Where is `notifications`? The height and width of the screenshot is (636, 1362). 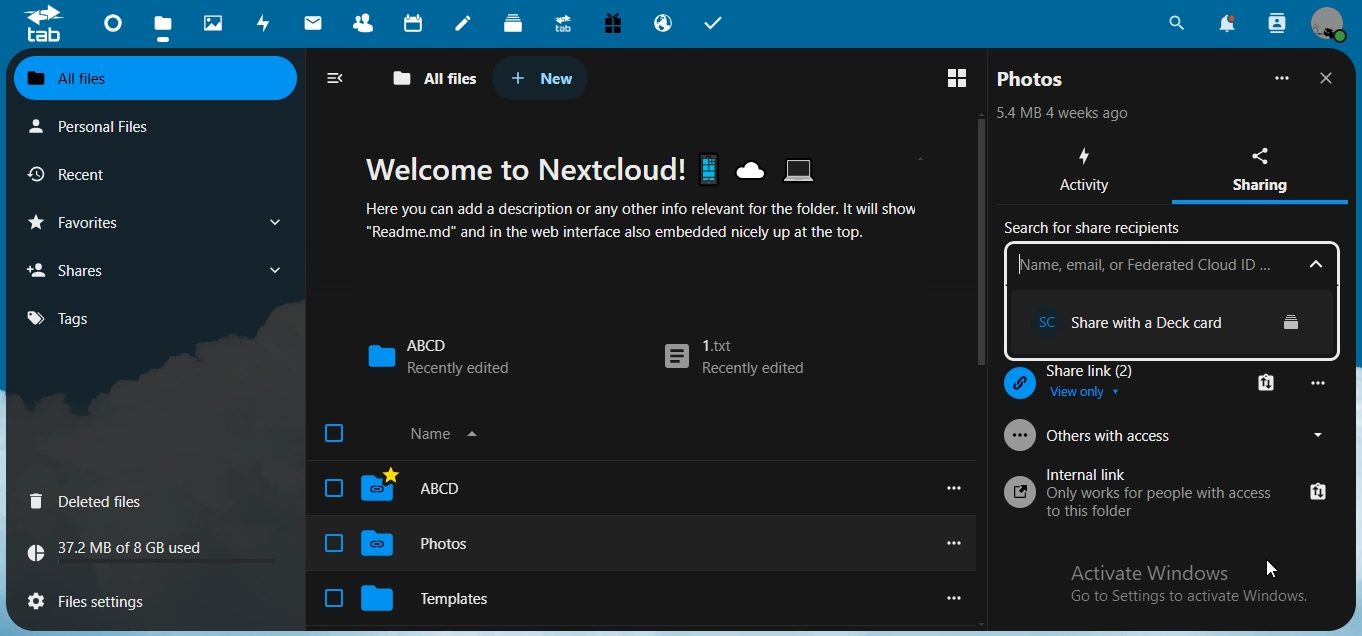
notifications is located at coordinates (1225, 23).